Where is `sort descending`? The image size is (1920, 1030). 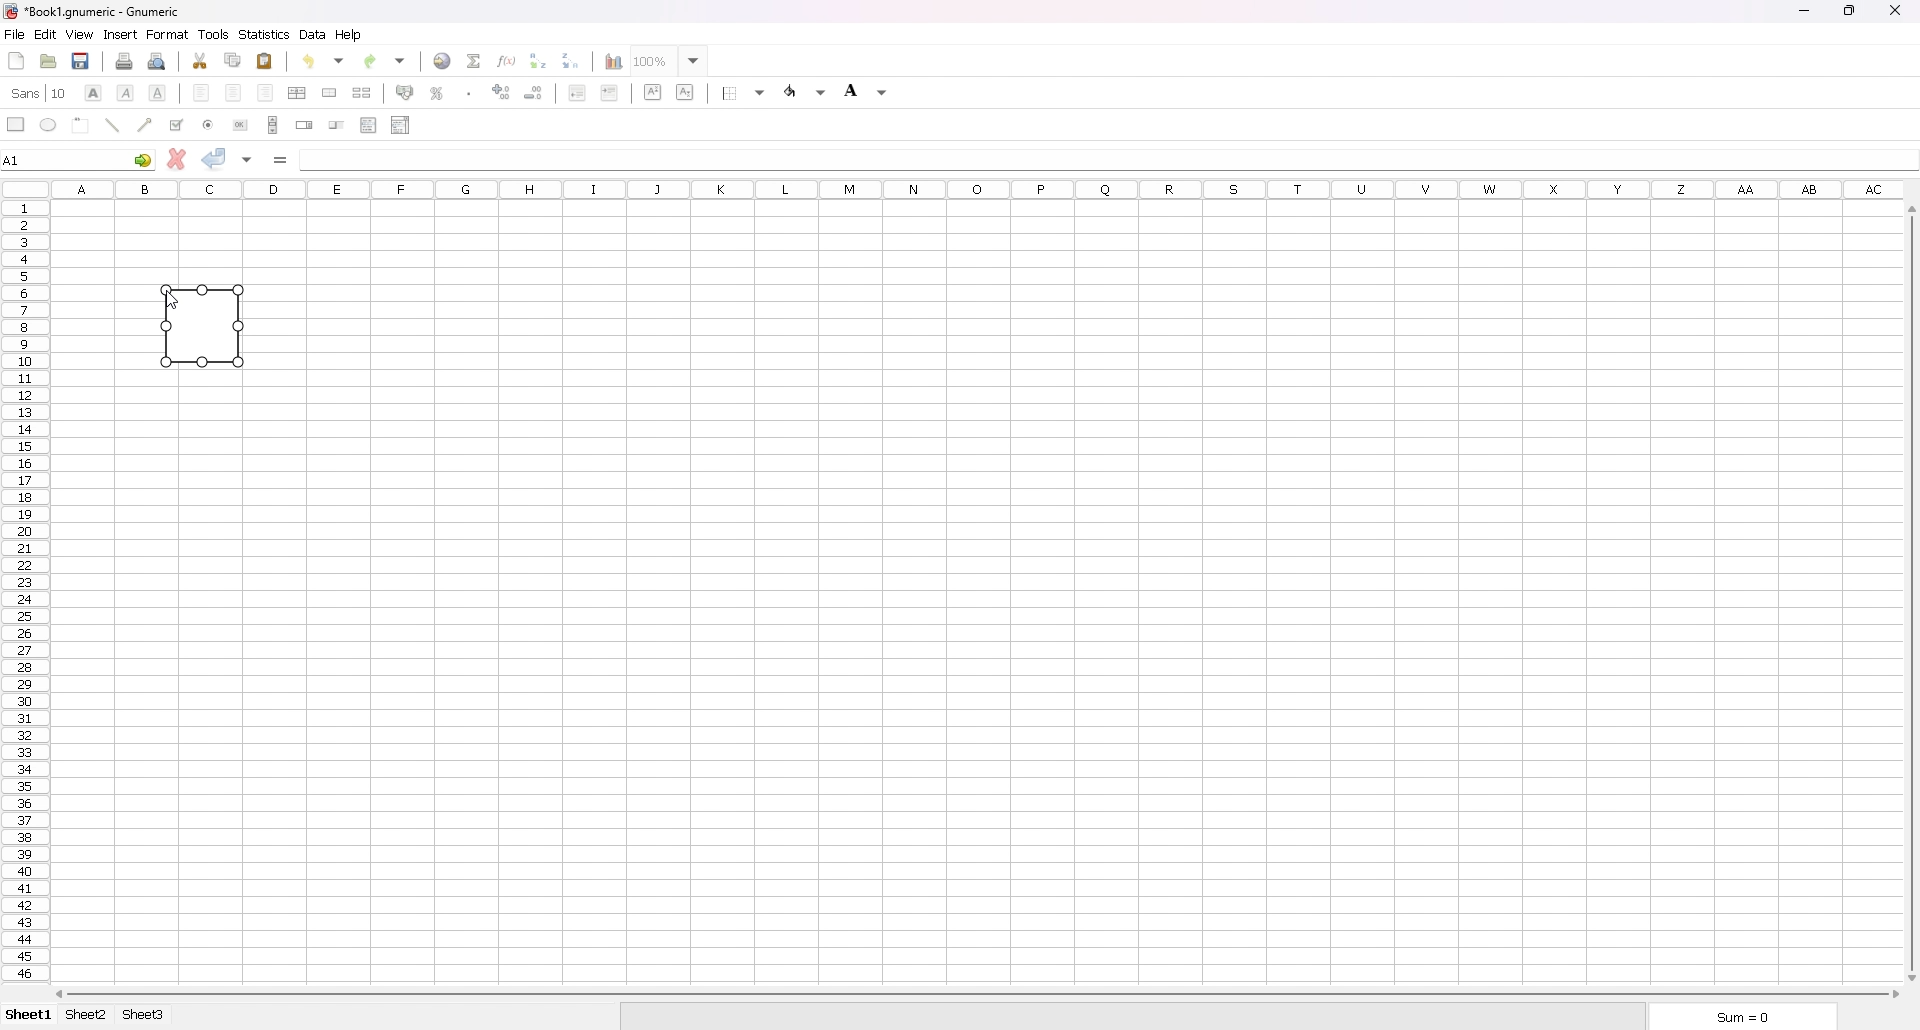
sort descending is located at coordinates (570, 60).